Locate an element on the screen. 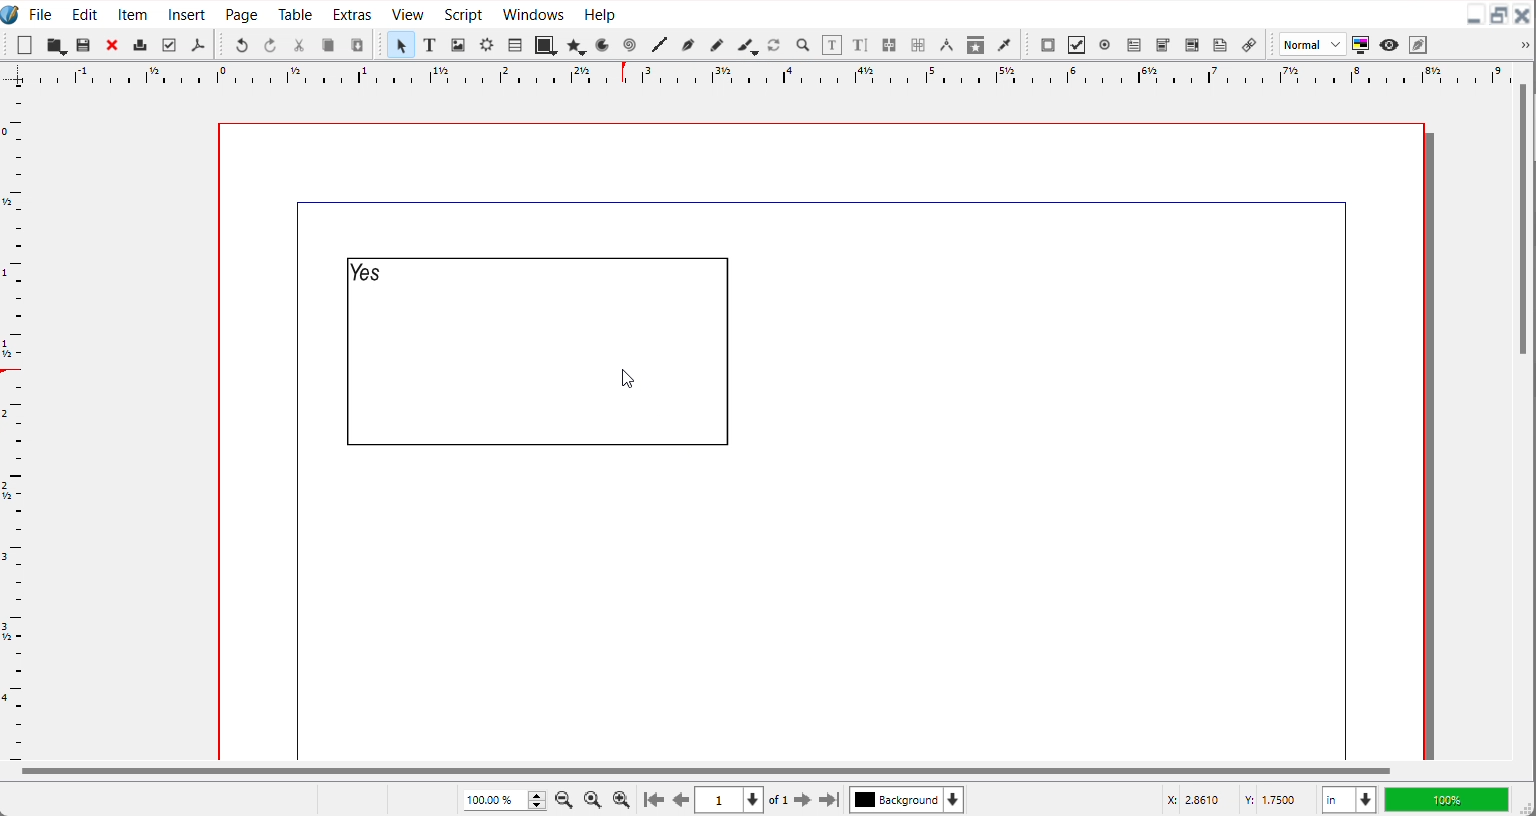 The width and height of the screenshot is (1536, 816). Horizontal scale is located at coordinates (768, 74).